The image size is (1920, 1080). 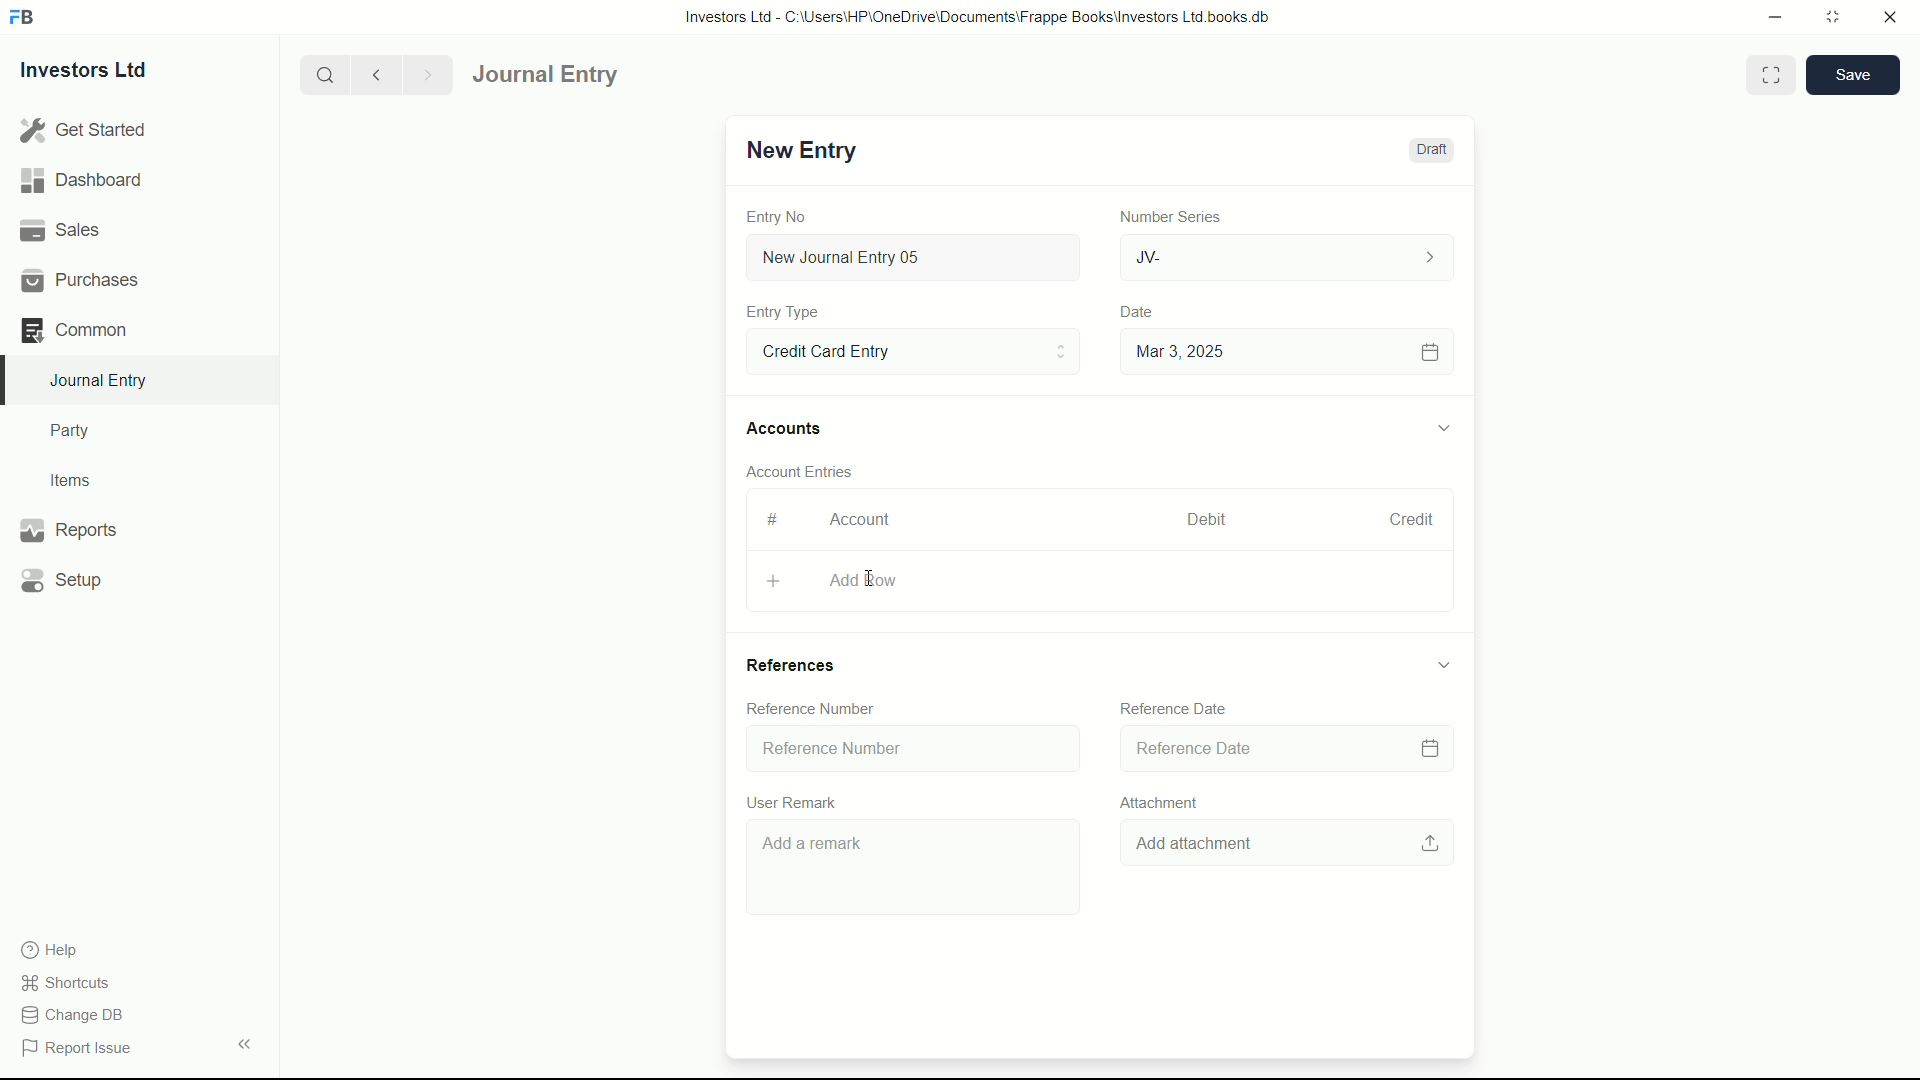 I want to click on Toggle between form and full width, so click(x=1772, y=75).